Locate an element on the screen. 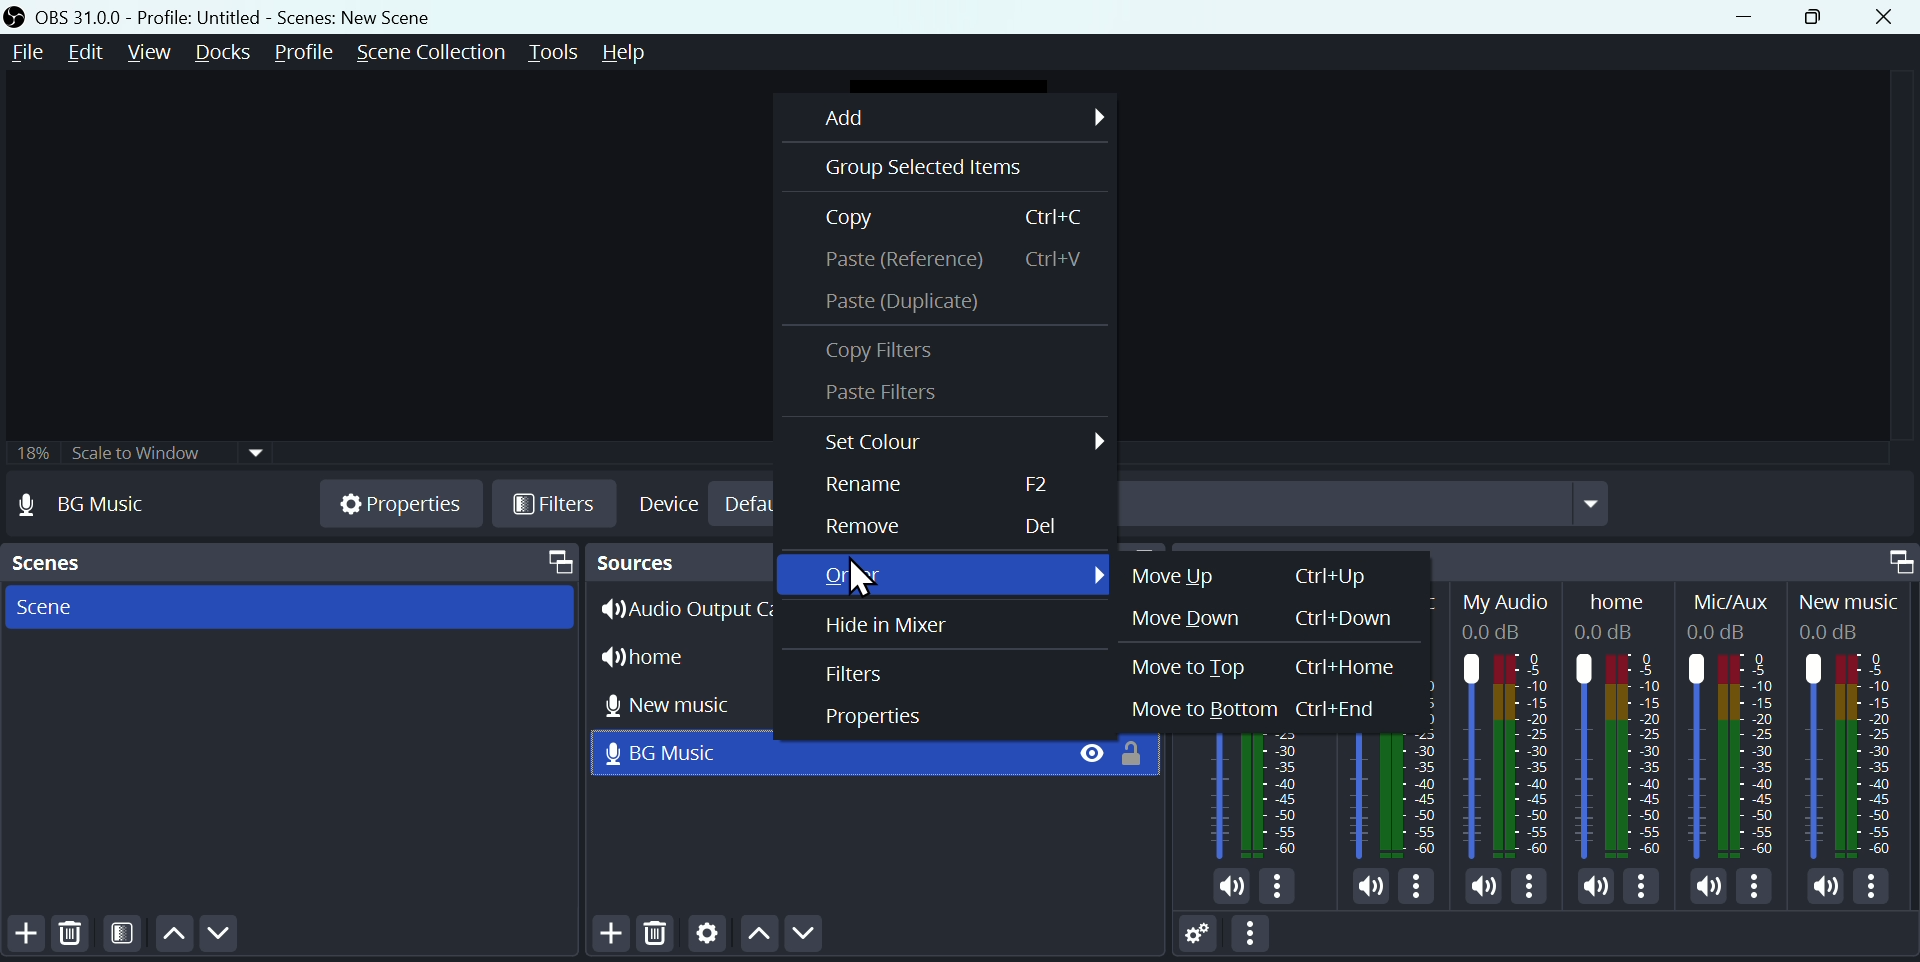 The image size is (1920, 962). minimise is located at coordinates (1735, 16).